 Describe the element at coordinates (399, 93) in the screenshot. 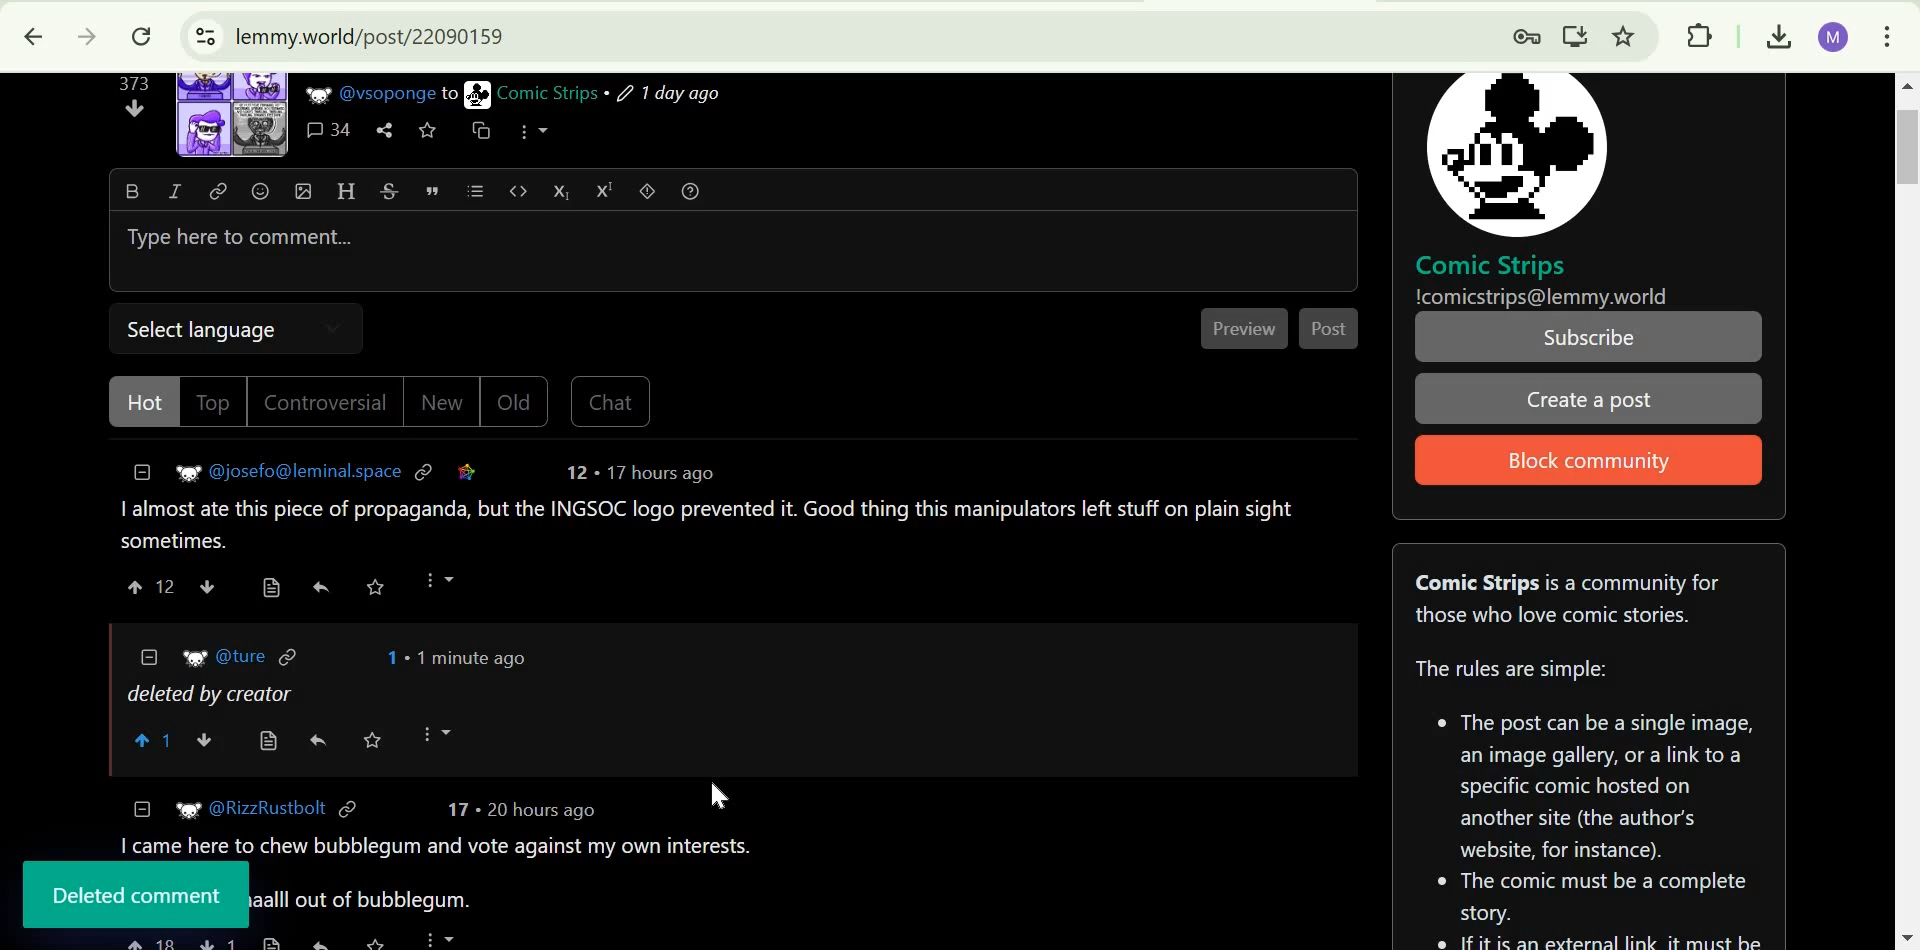

I see `@vsoponge to` at that location.